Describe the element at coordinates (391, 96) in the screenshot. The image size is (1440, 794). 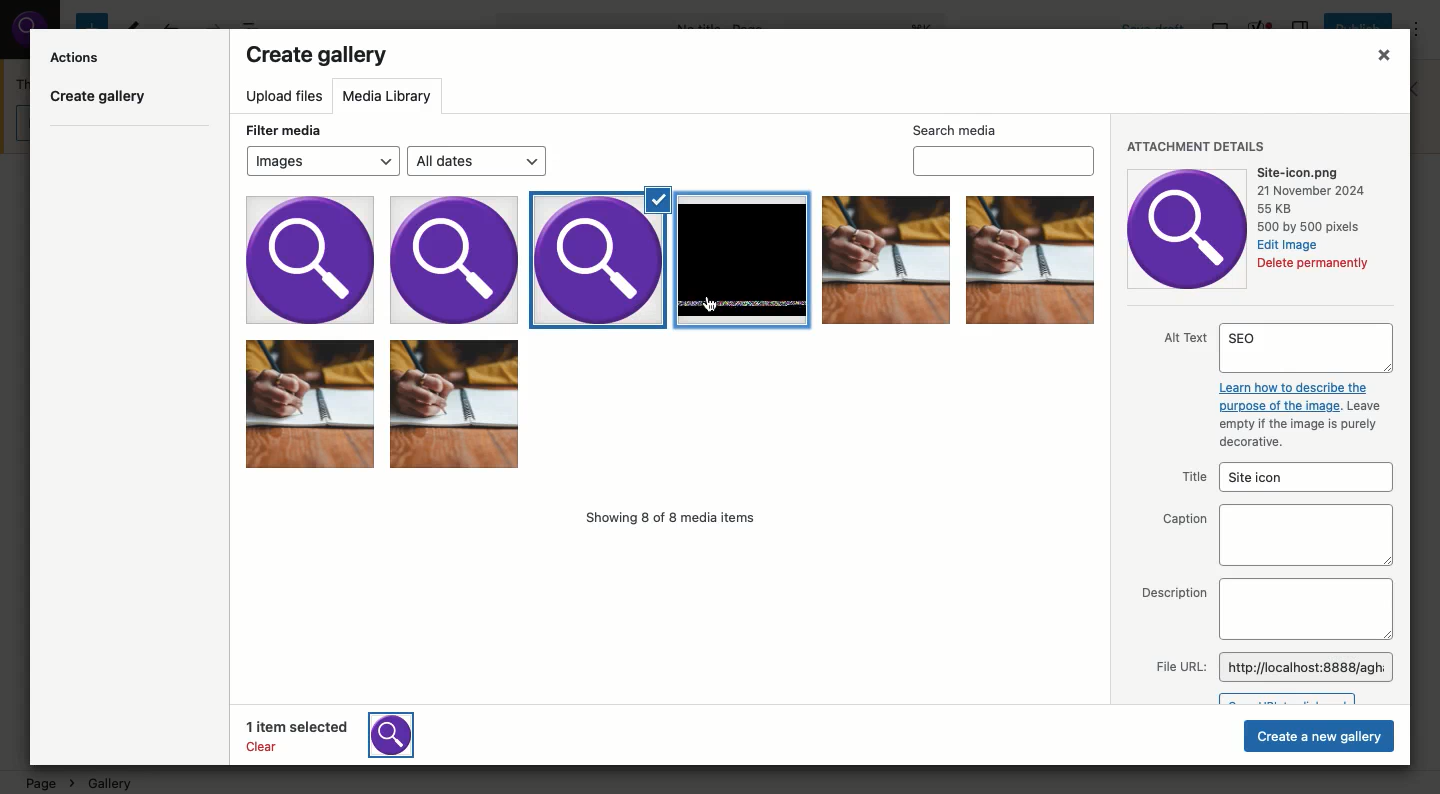
I see `Media library` at that location.